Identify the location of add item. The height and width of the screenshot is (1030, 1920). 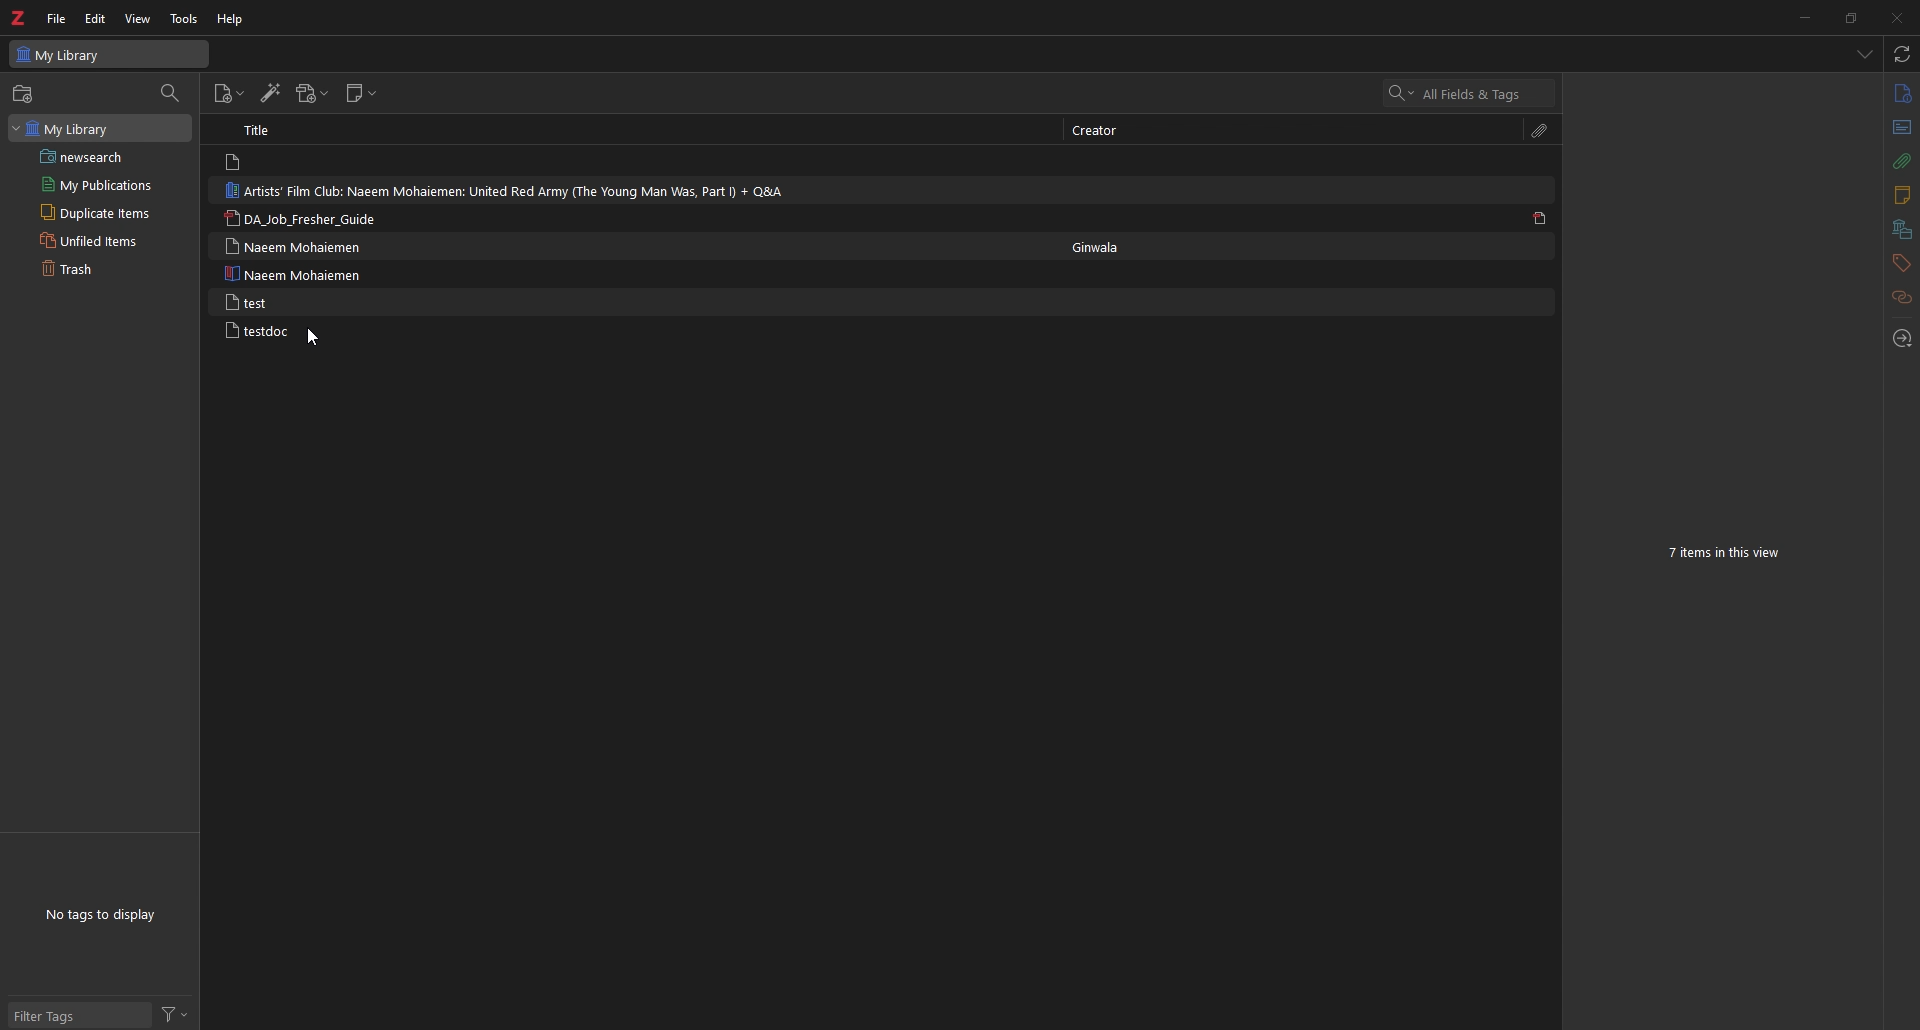
(229, 94).